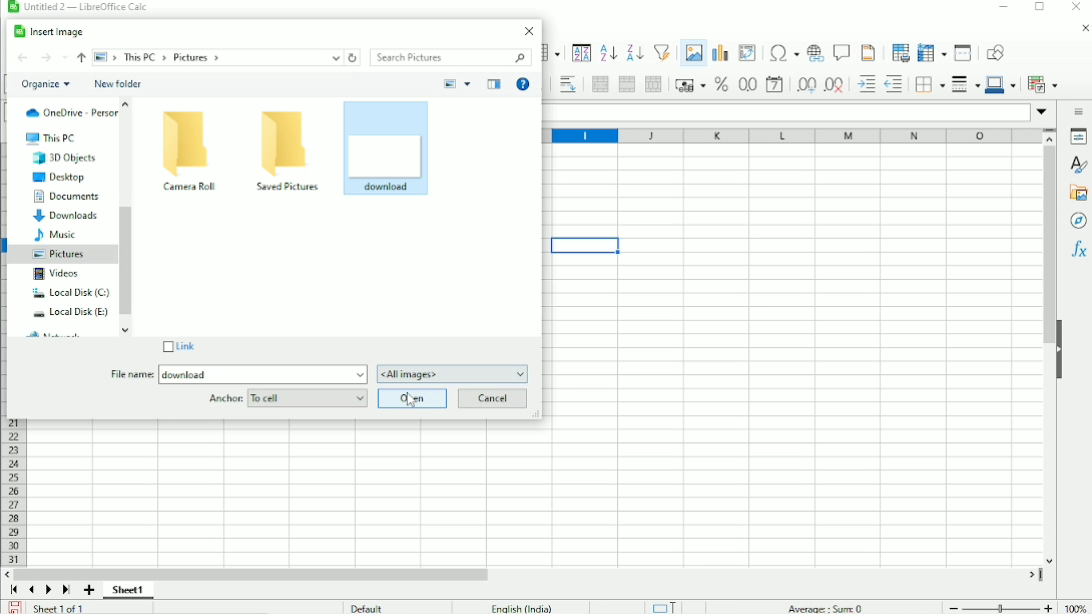  Describe the element at coordinates (1042, 111) in the screenshot. I see `Expand formula bar` at that location.